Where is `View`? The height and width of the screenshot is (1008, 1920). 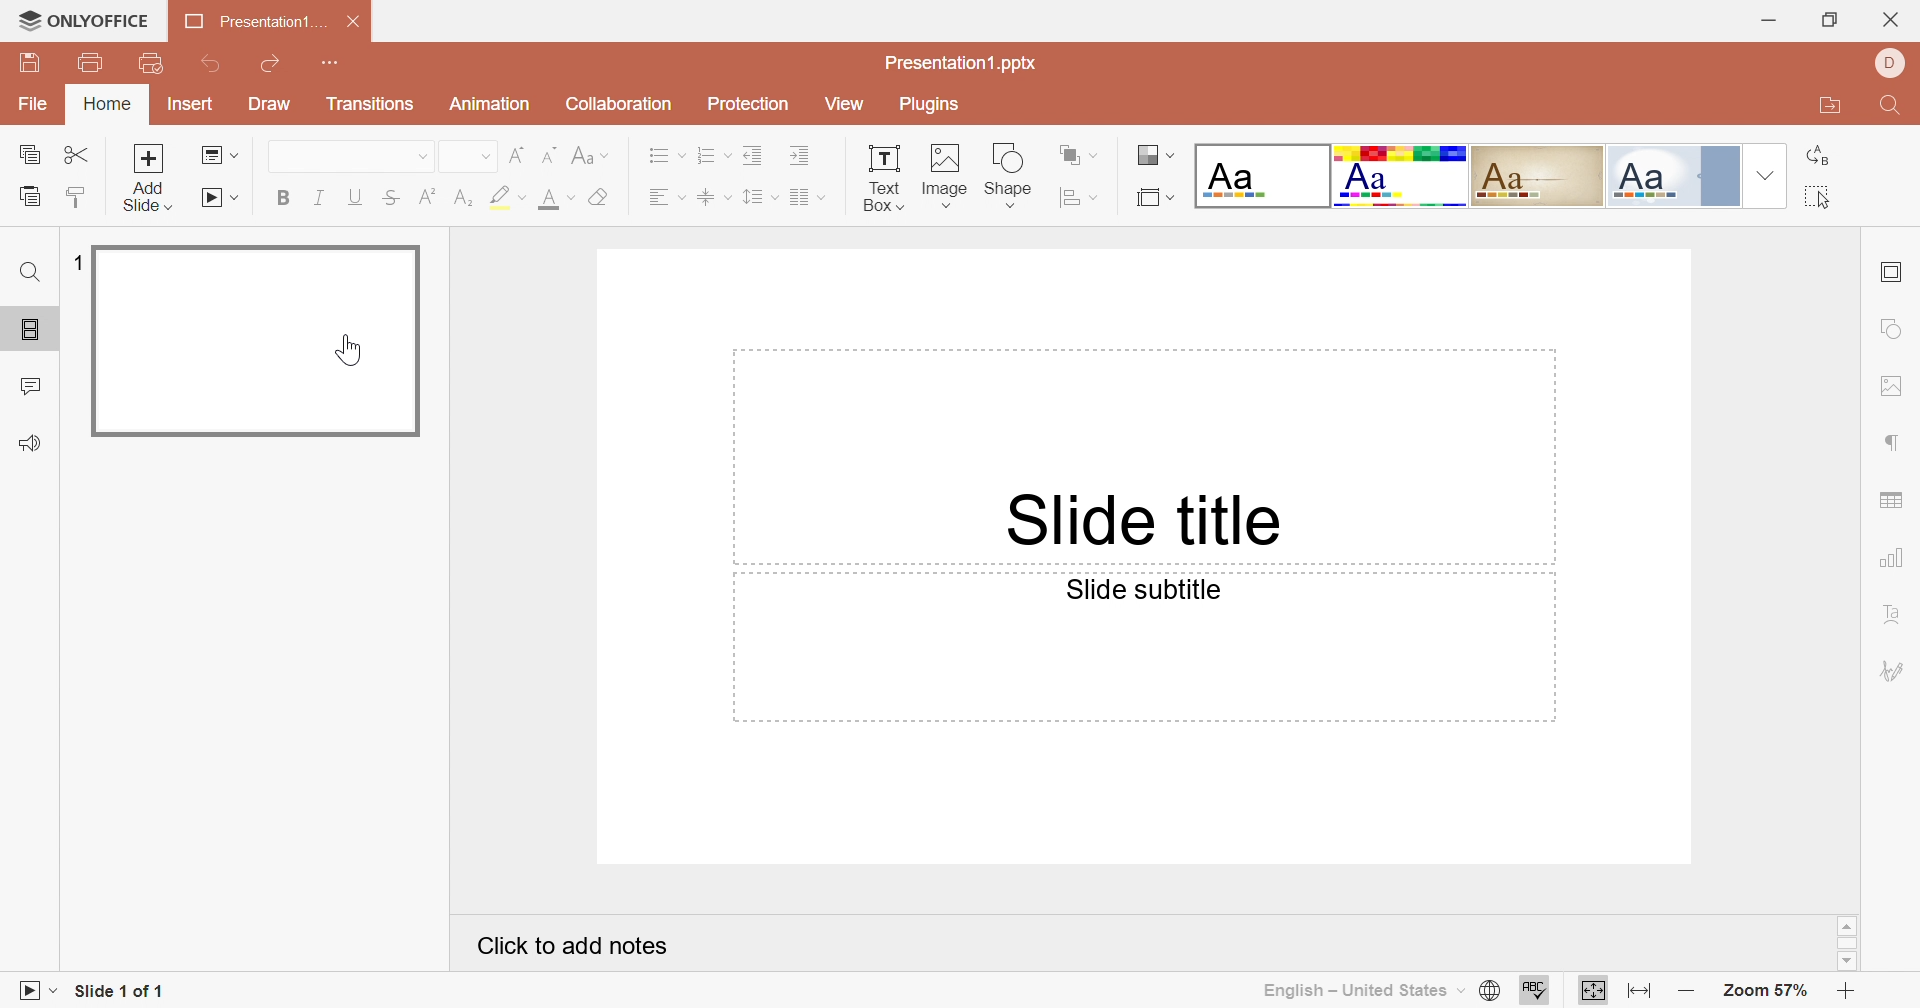 View is located at coordinates (847, 107).